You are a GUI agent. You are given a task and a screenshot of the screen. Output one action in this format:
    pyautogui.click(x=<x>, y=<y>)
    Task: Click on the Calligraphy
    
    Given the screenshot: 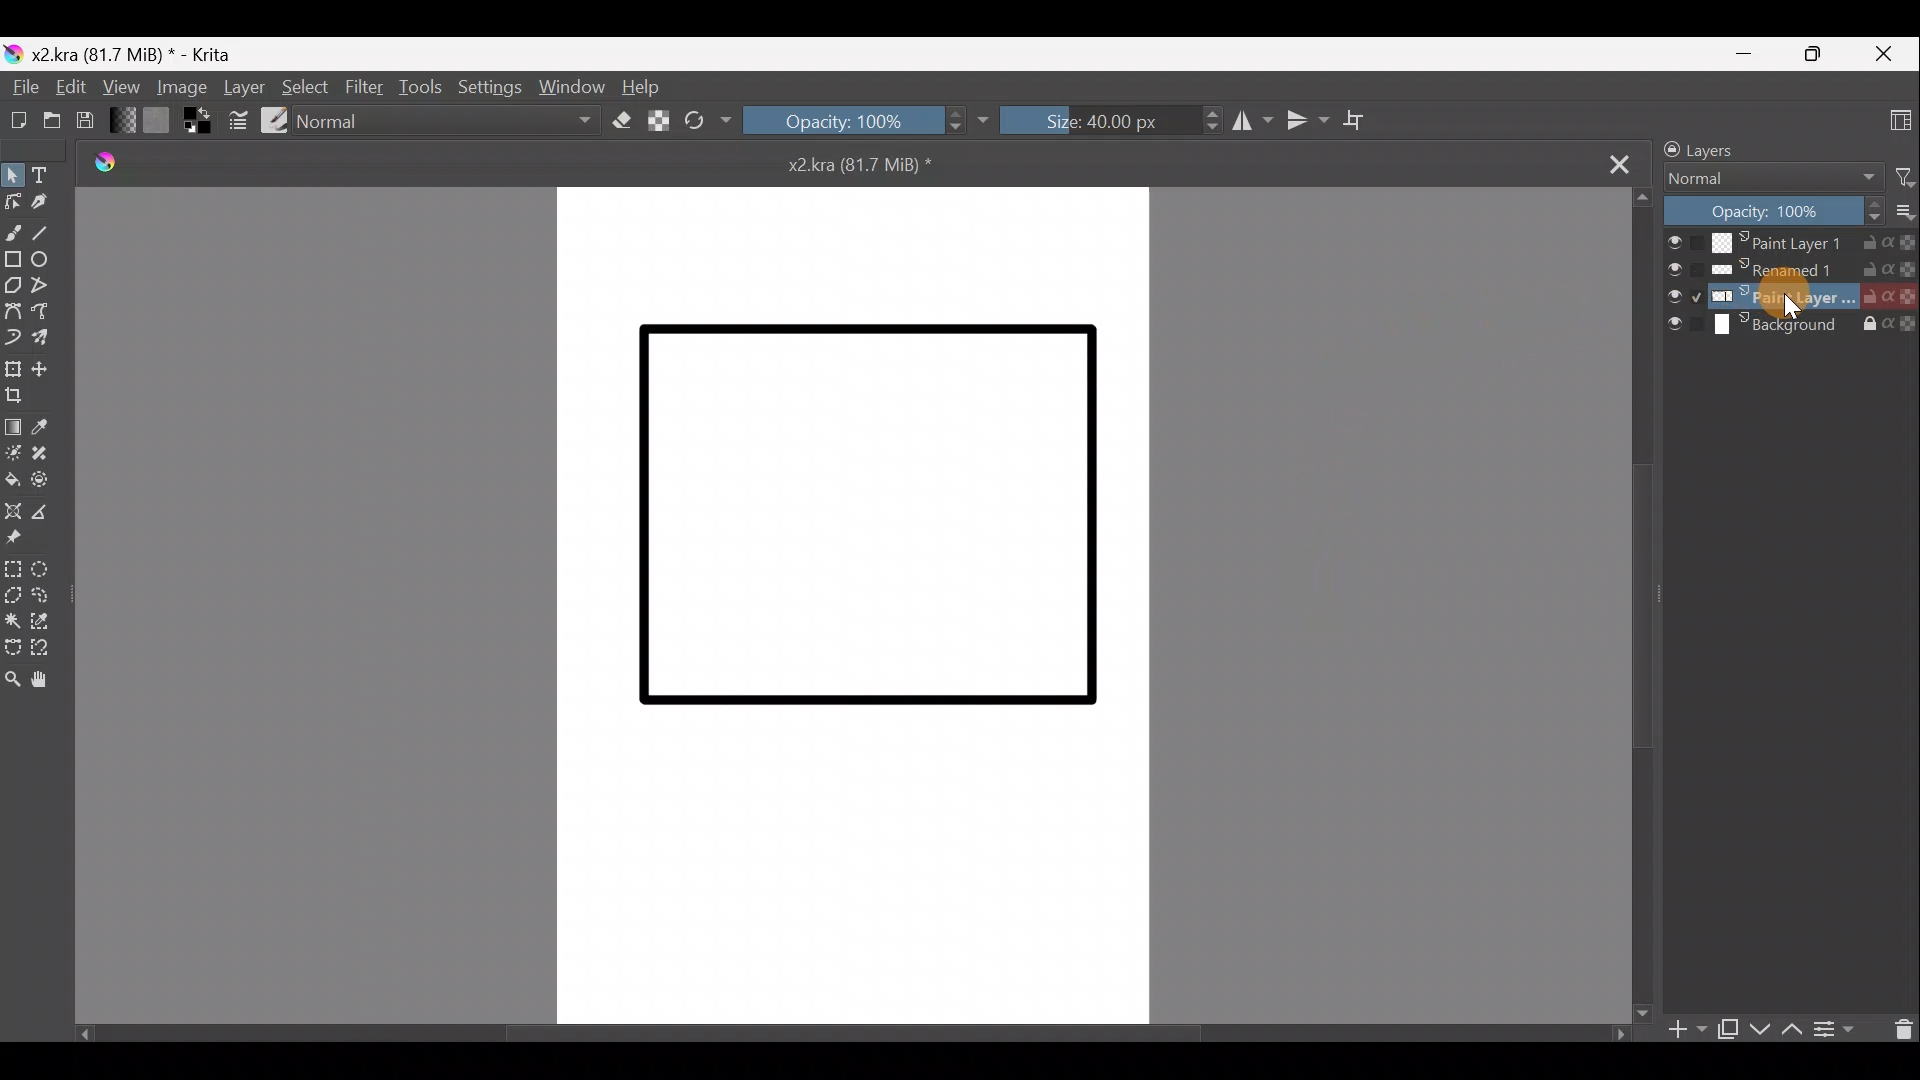 What is the action you would take?
    pyautogui.click(x=43, y=201)
    